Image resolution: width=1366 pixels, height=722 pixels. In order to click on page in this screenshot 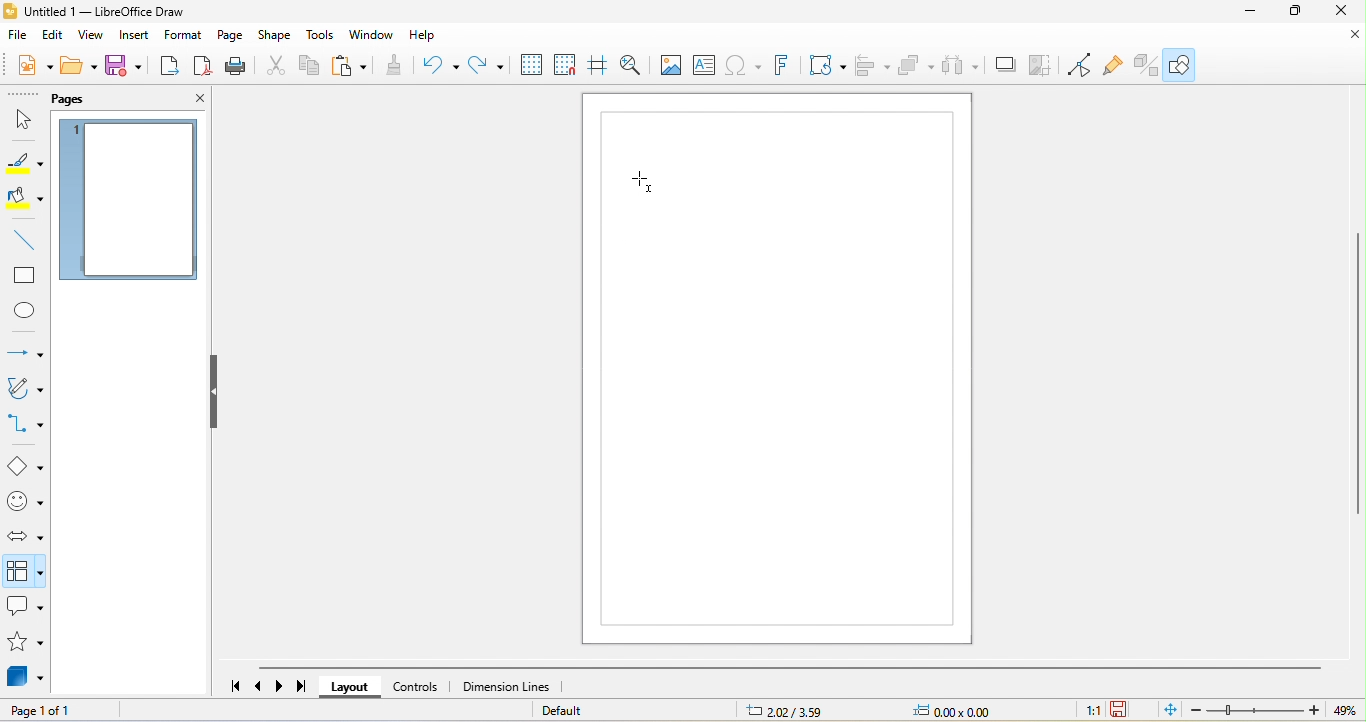, I will do `click(231, 35)`.